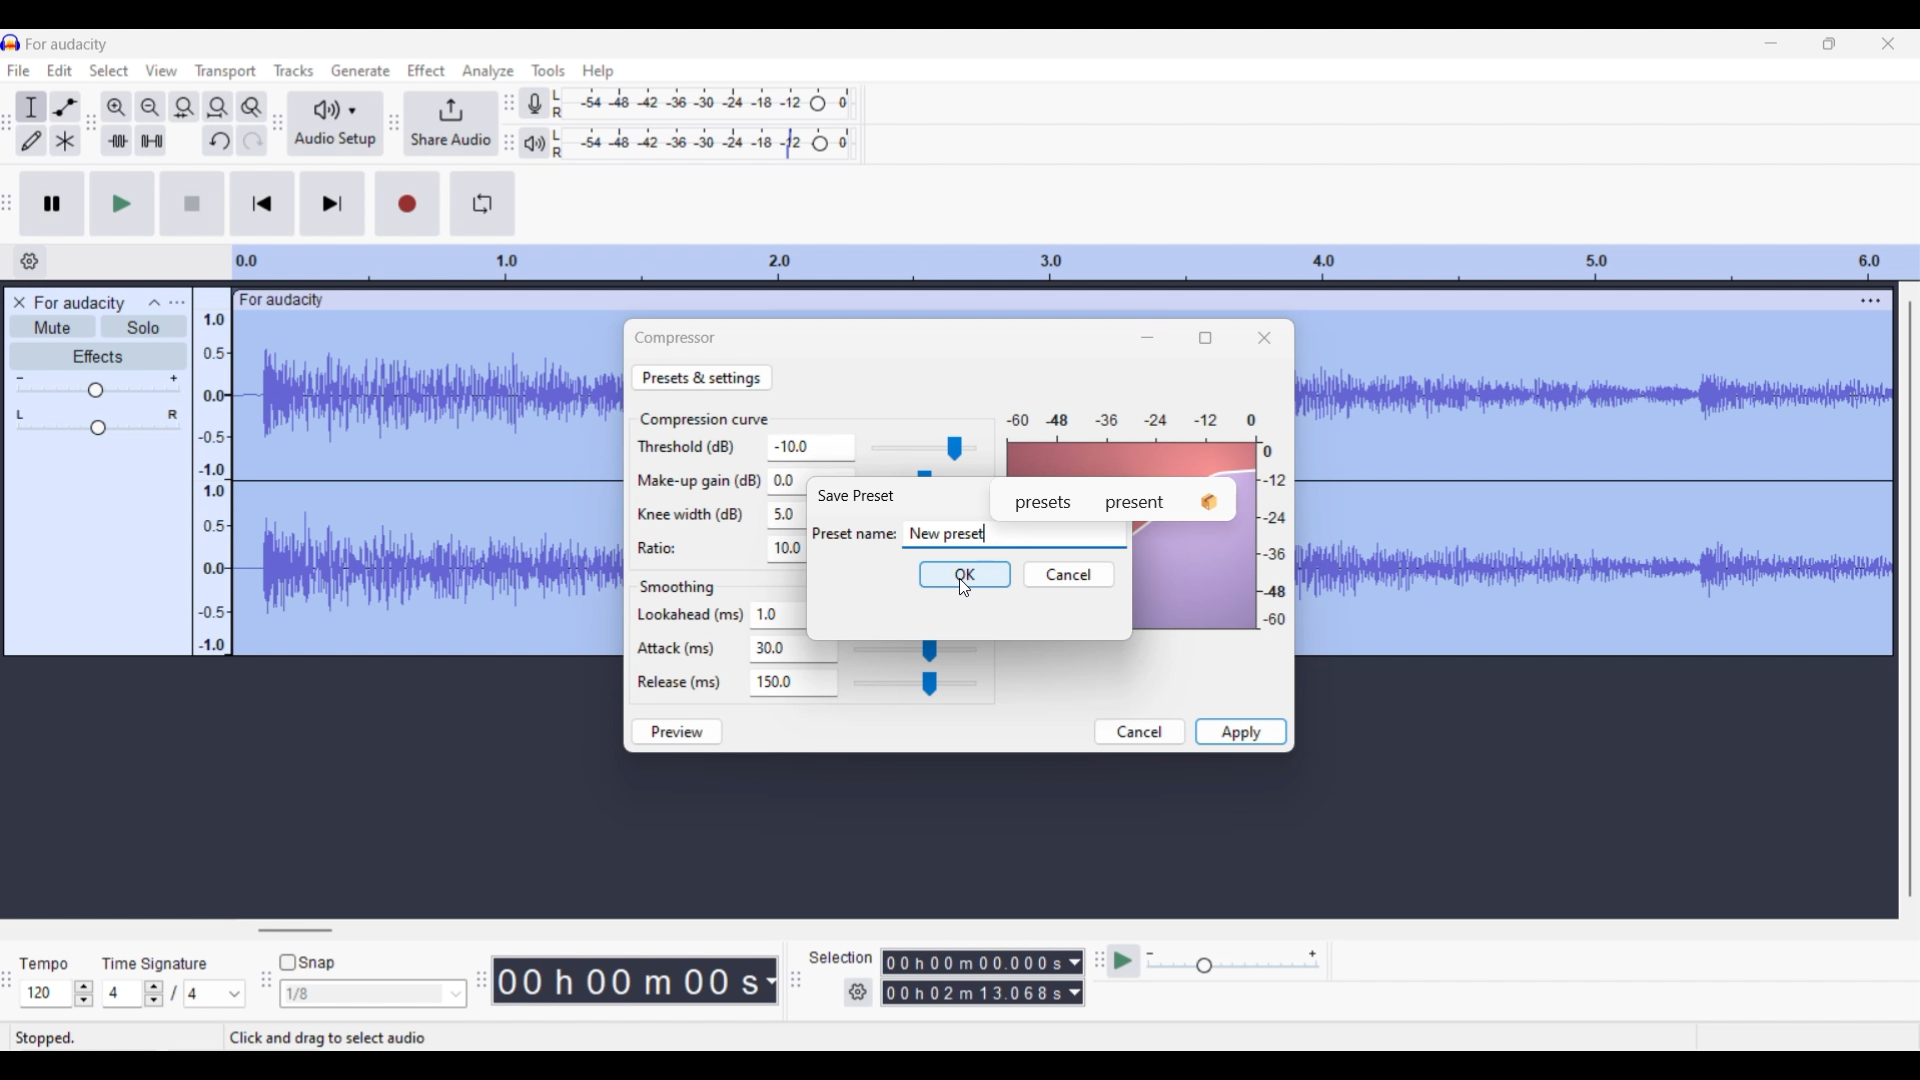 The width and height of the screenshot is (1920, 1080). Describe the element at coordinates (1149, 442) in the screenshot. I see `Current output ` at that location.